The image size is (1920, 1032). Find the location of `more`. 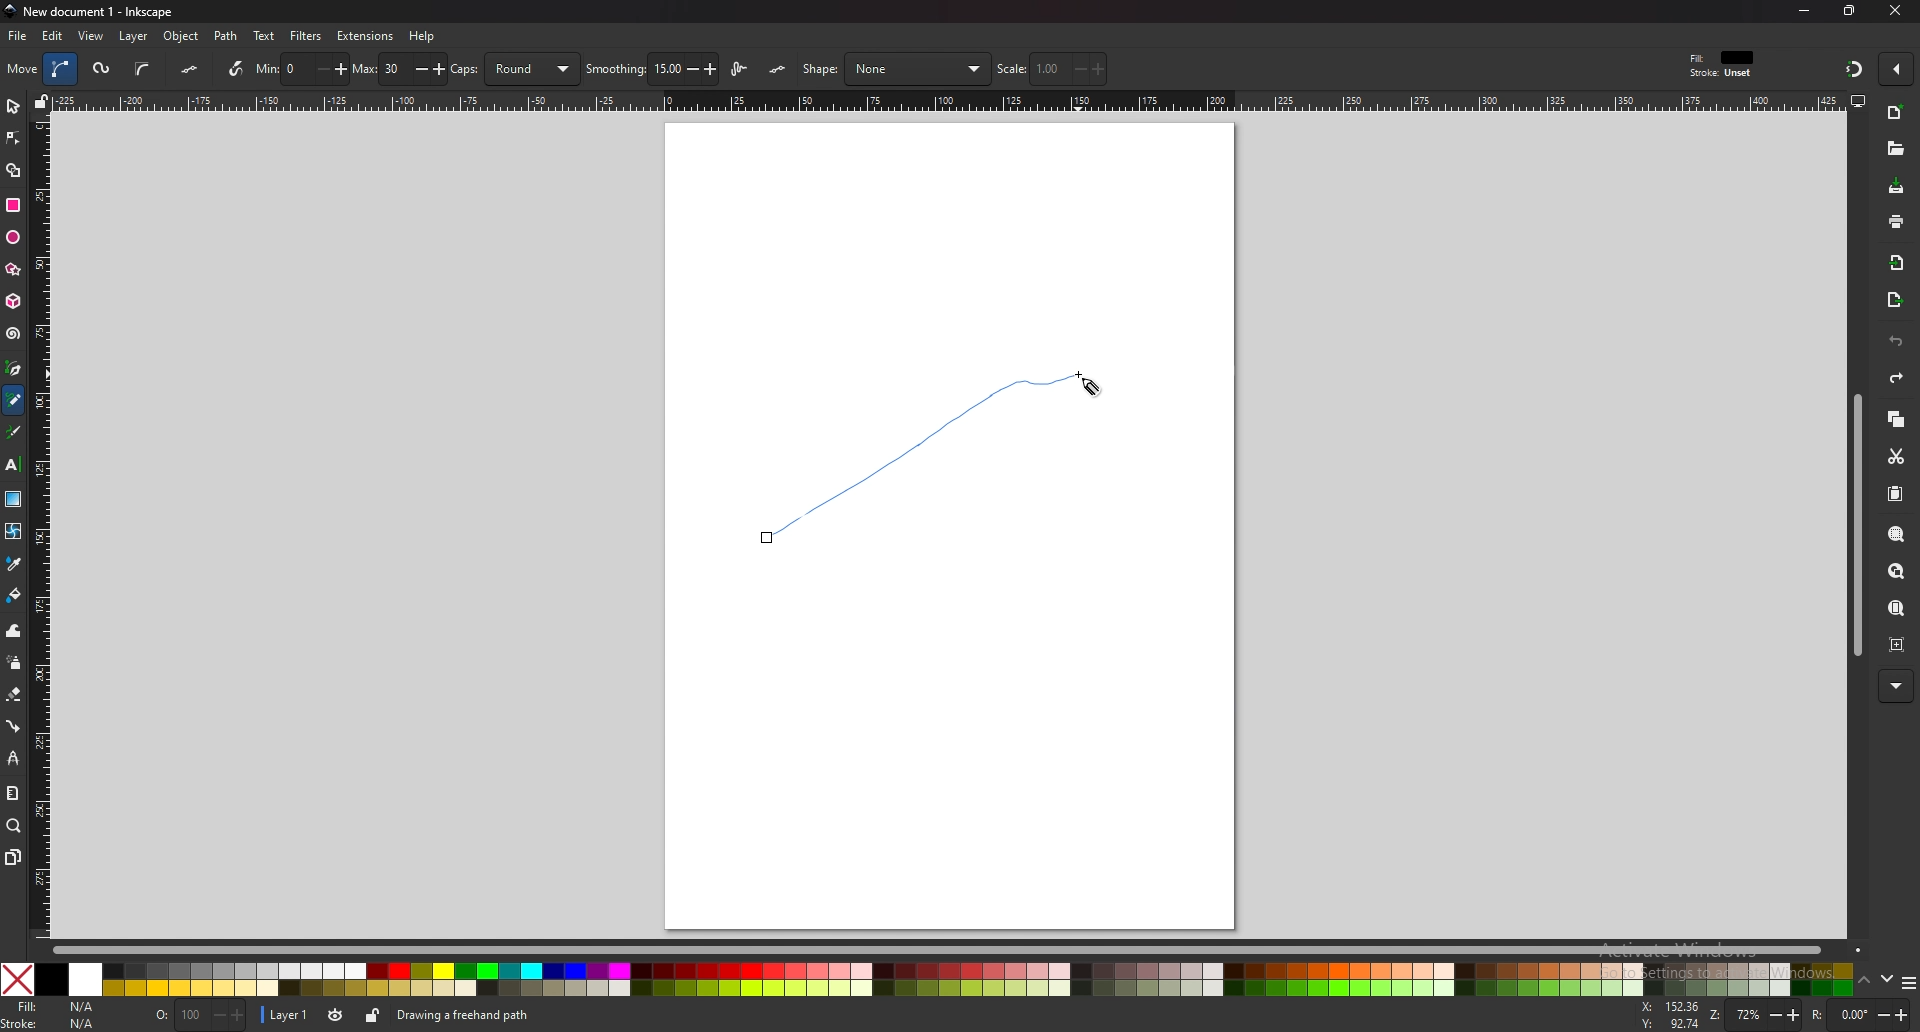

more is located at coordinates (1896, 686).